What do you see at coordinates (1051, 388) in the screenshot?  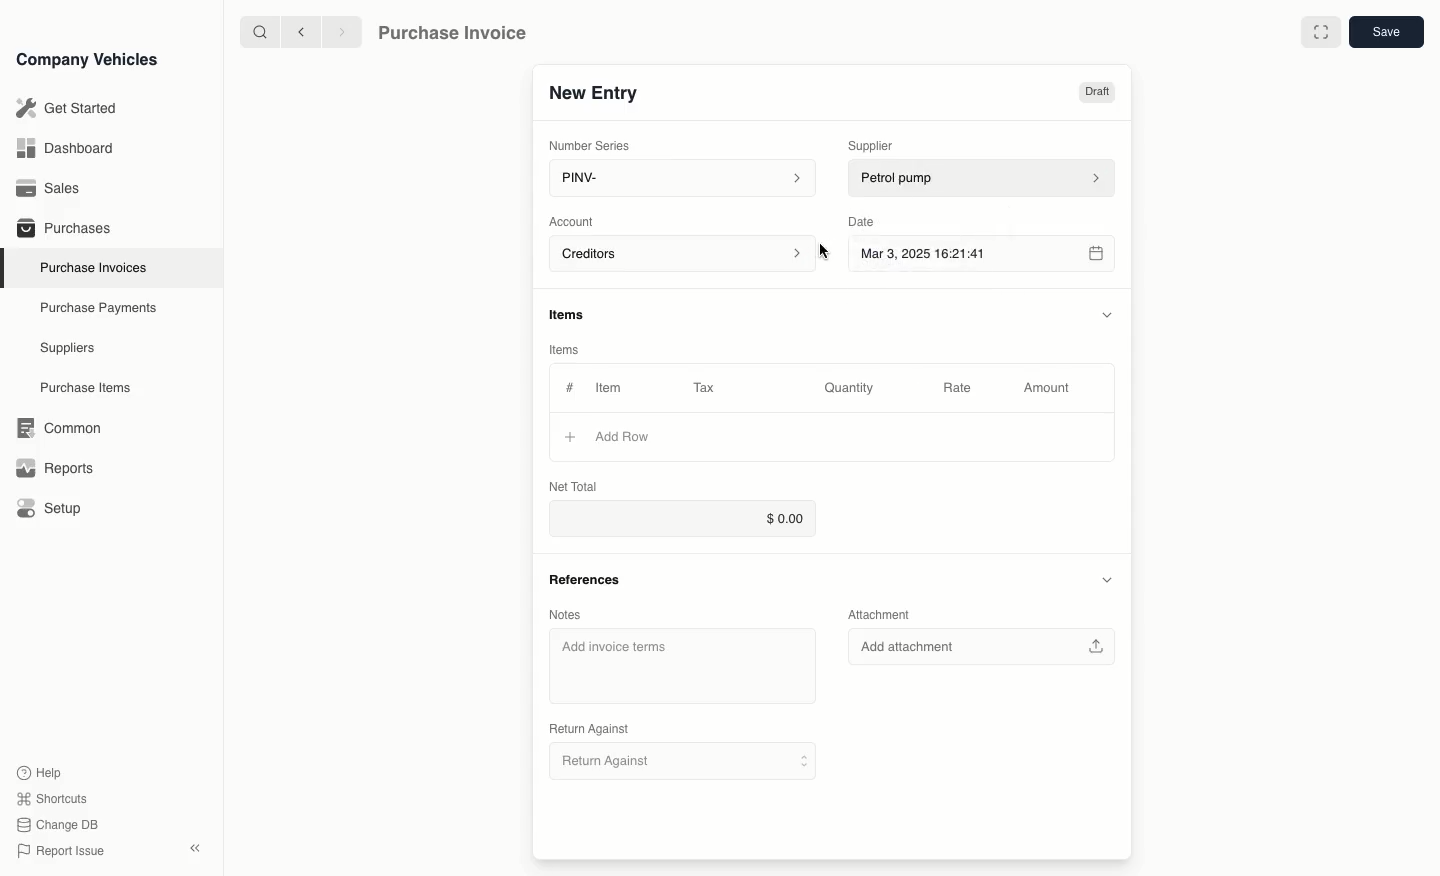 I see `Amount` at bounding box center [1051, 388].